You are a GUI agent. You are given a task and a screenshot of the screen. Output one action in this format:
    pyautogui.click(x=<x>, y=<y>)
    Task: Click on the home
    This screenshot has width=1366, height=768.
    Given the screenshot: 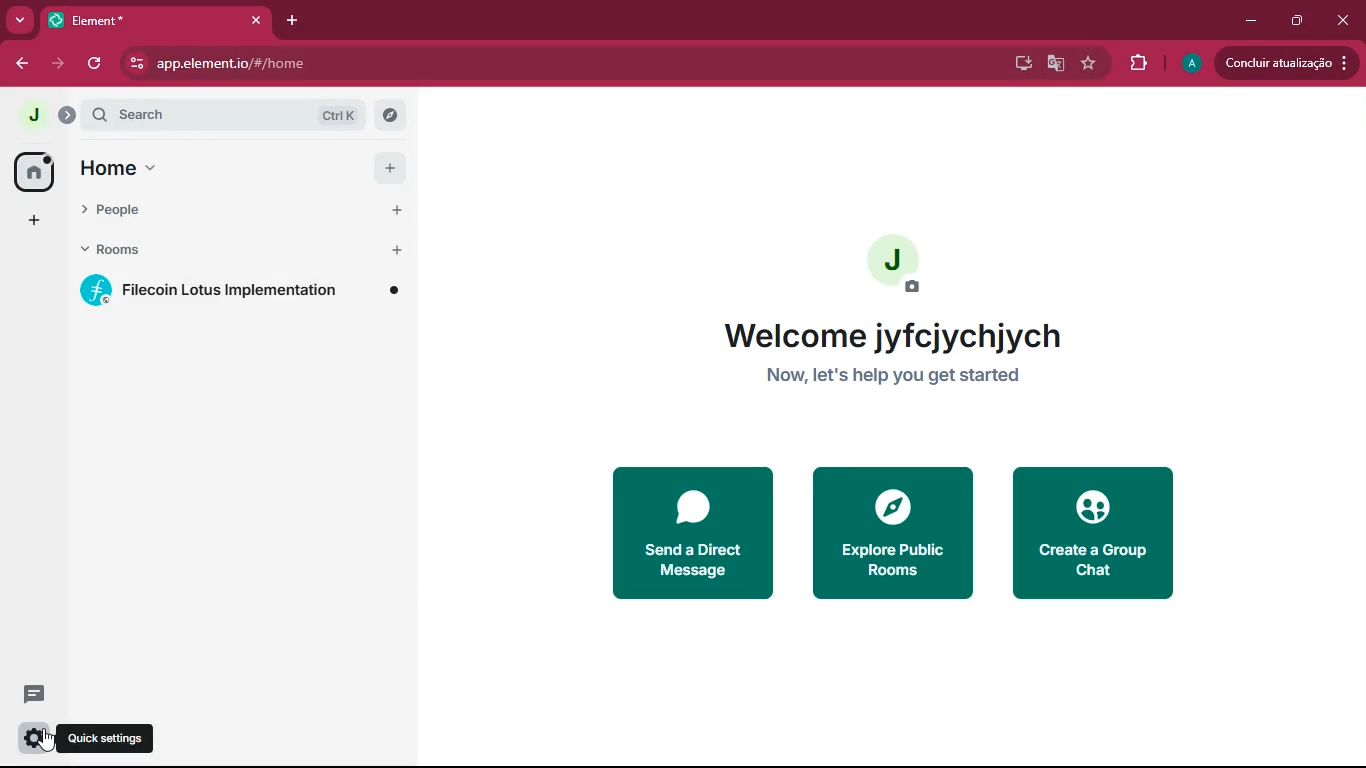 What is the action you would take?
    pyautogui.click(x=33, y=171)
    